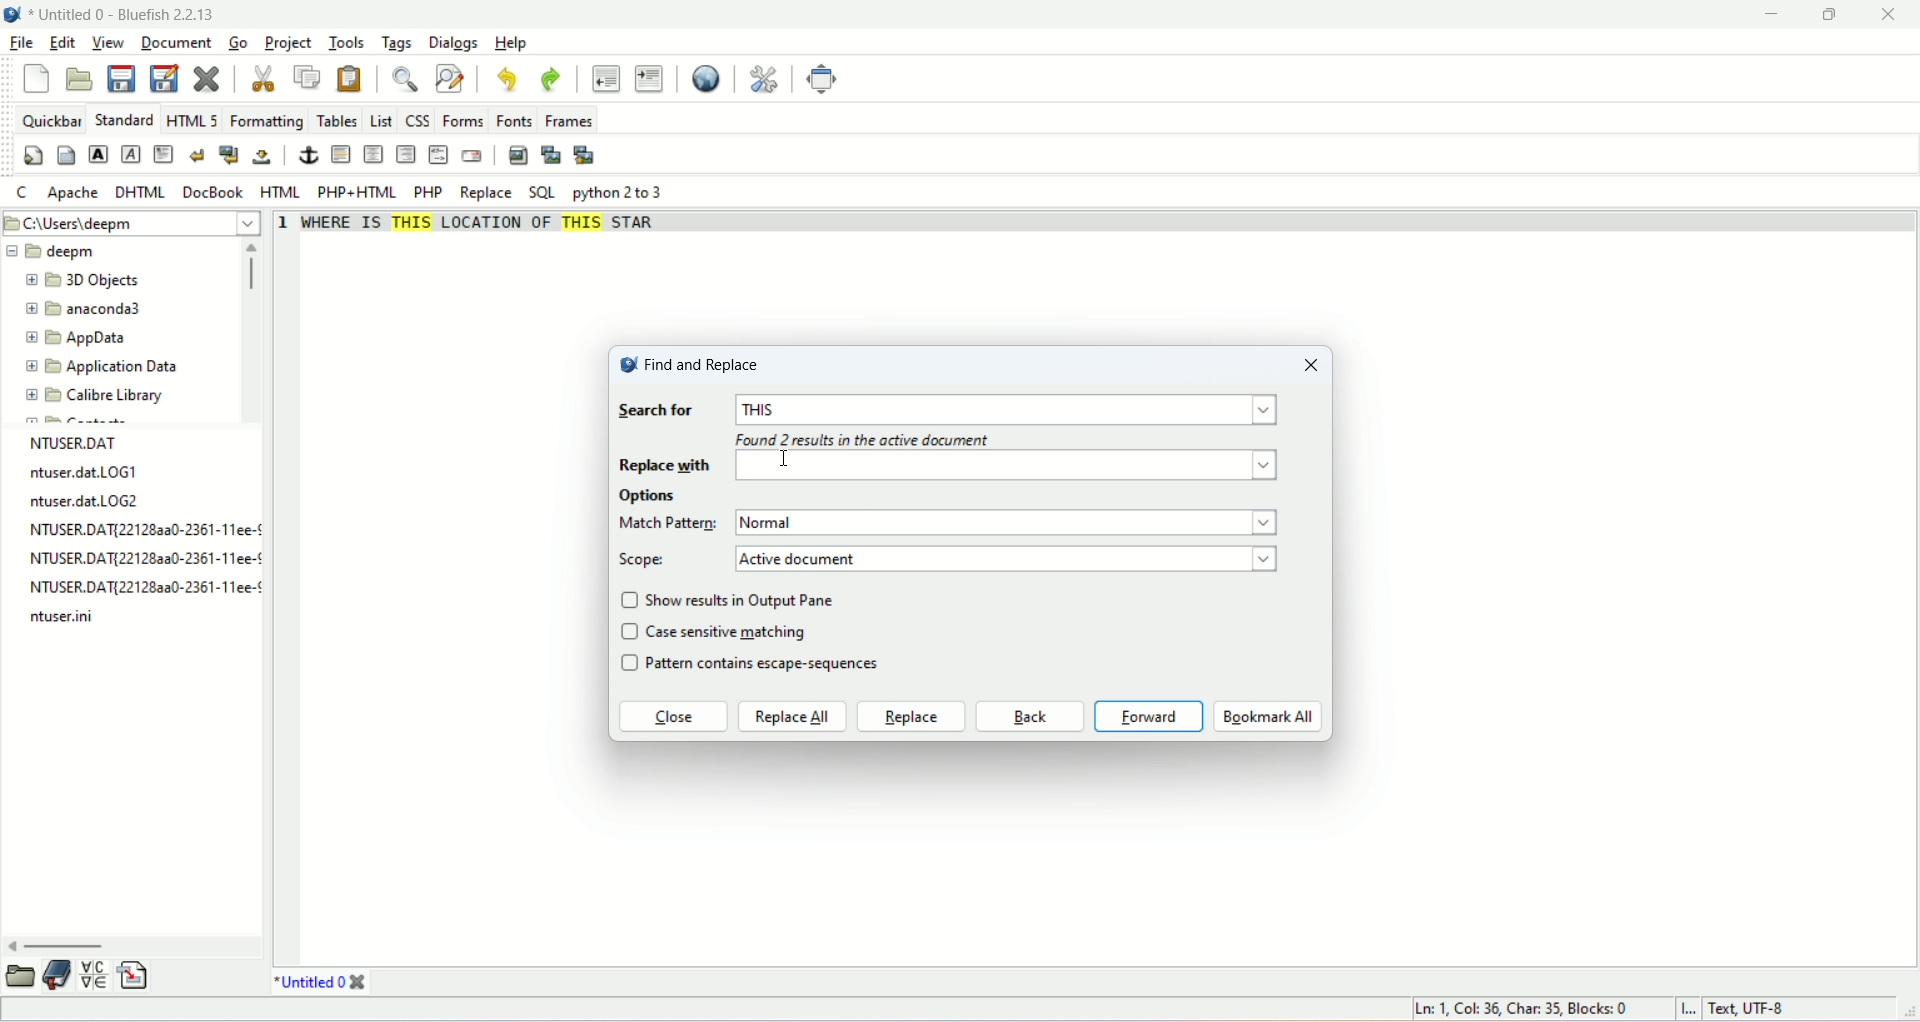 This screenshot has width=1920, height=1022. What do you see at coordinates (283, 192) in the screenshot?
I see `HTML` at bounding box center [283, 192].